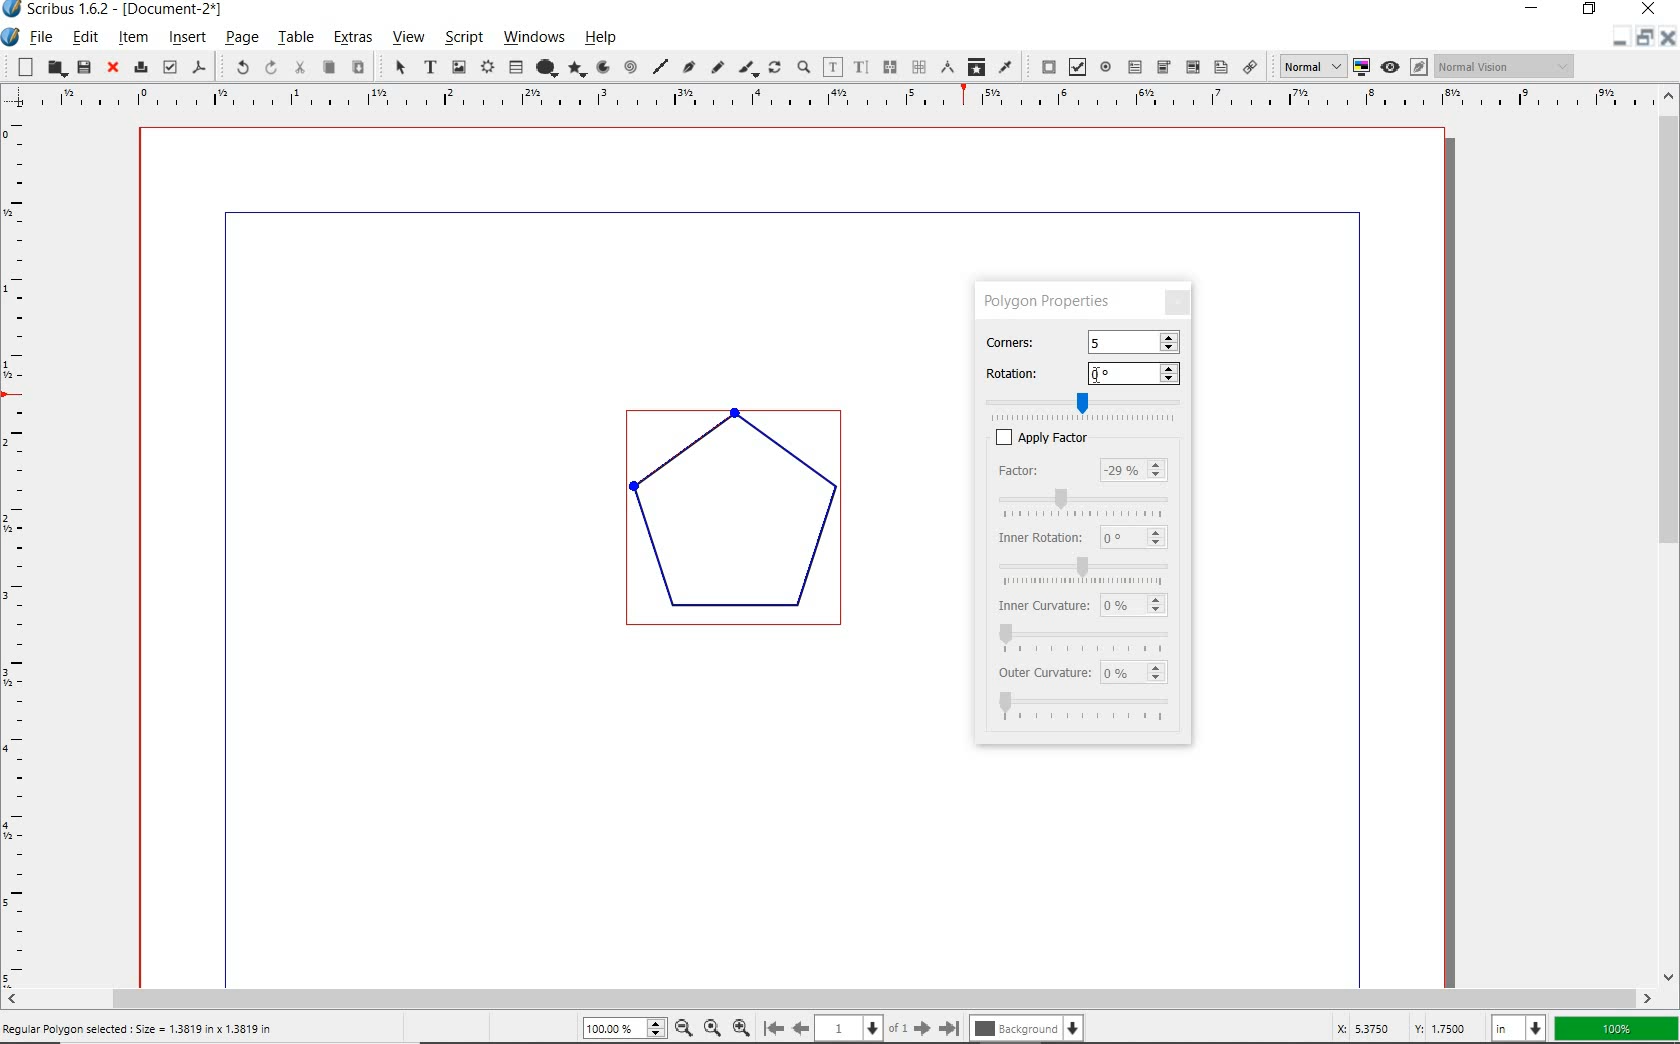  I want to click on OUTER CURVATURE, so click(1045, 672).